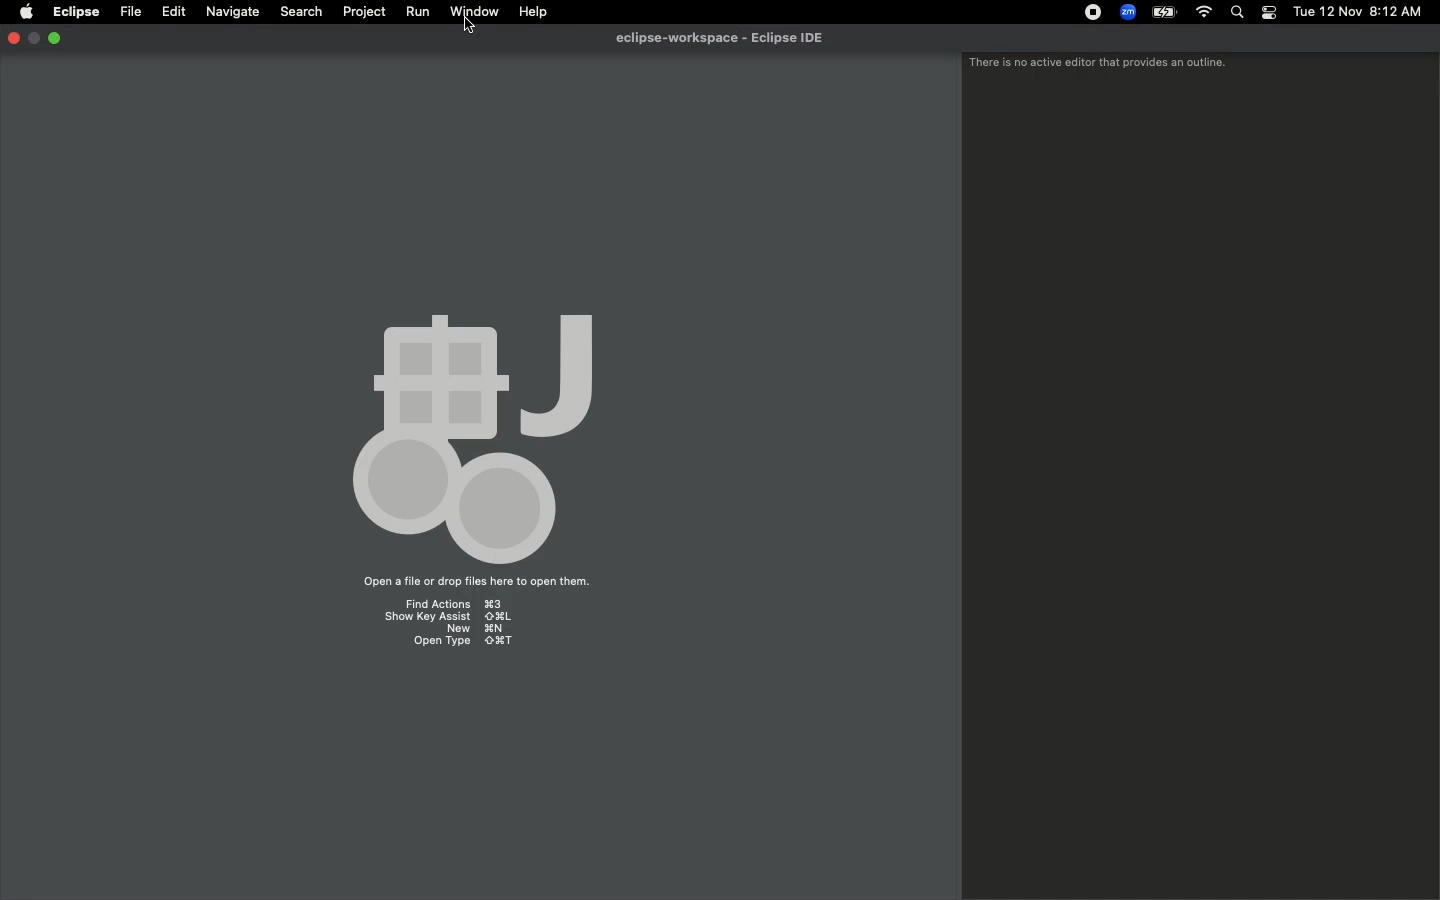 The height and width of the screenshot is (900, 1440). I want to click on Notification, so click(1268, 13).